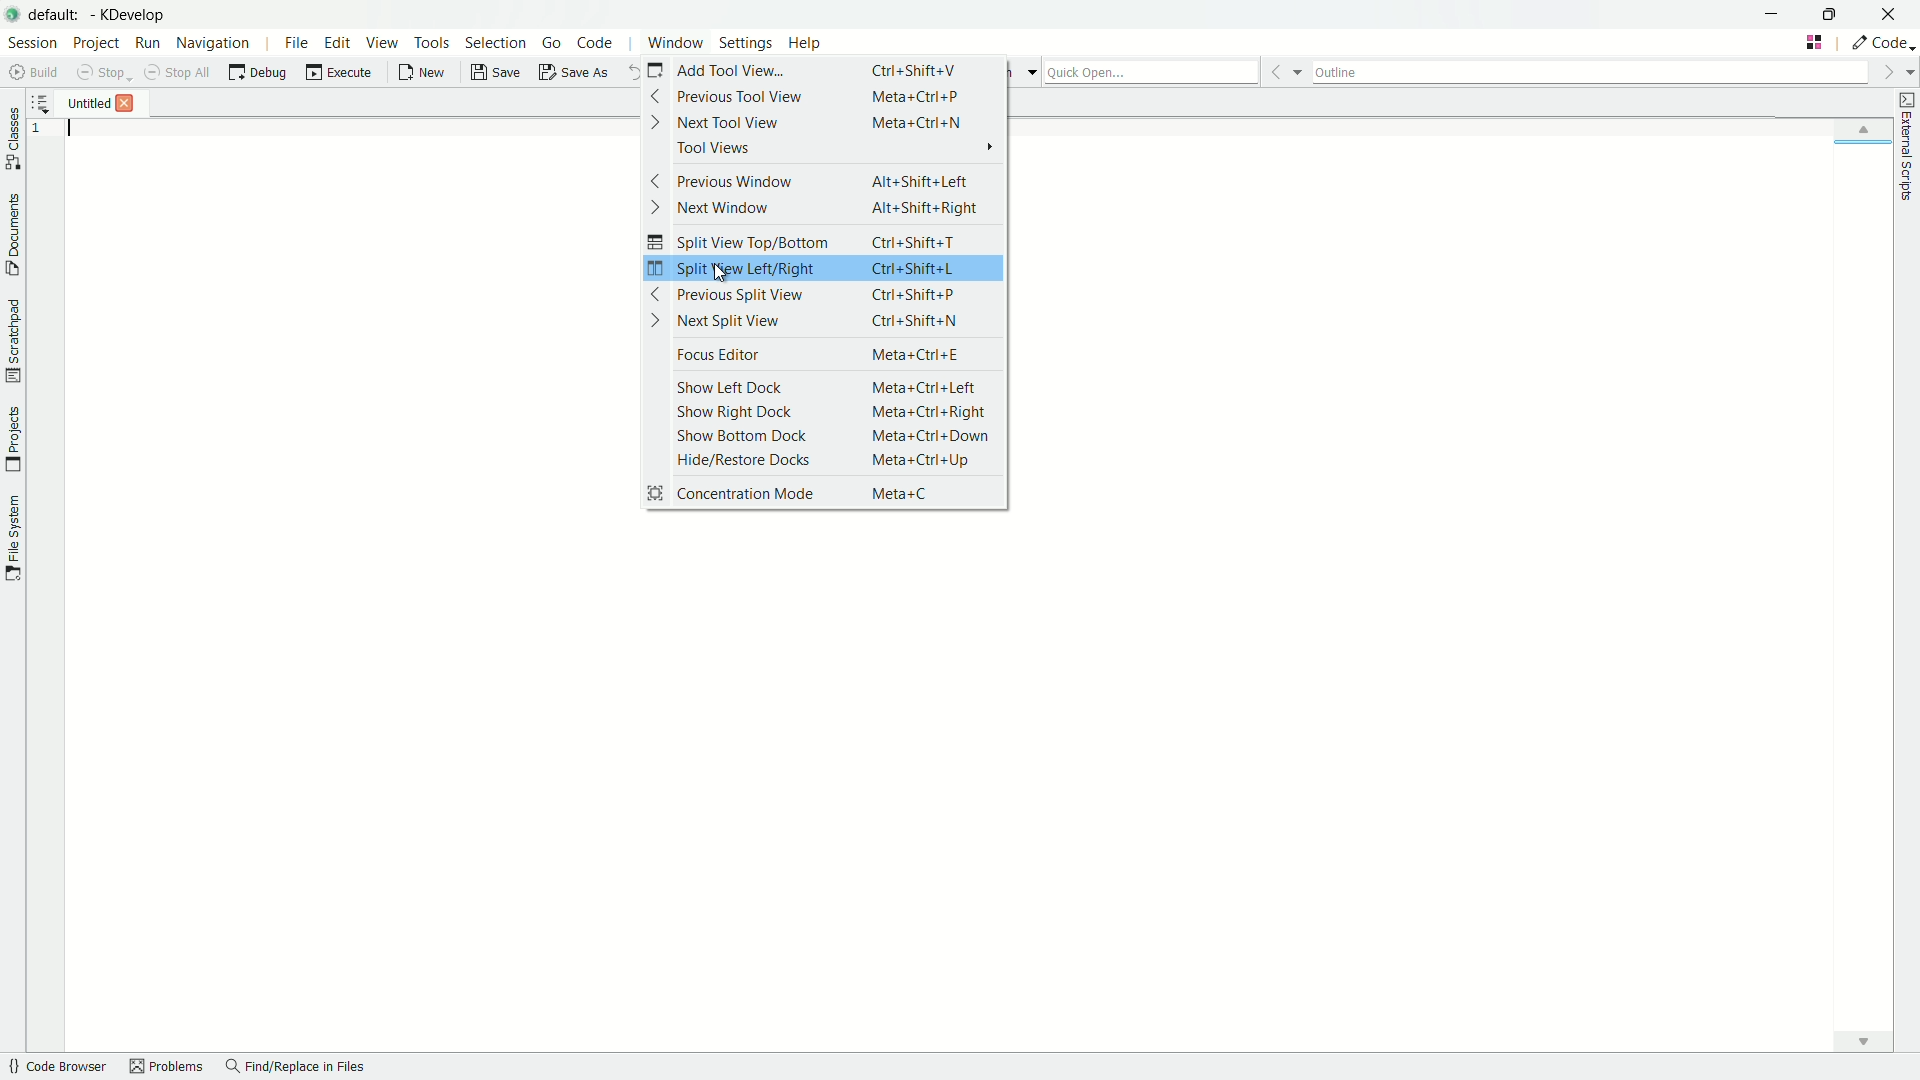 The width and height of the screenshot is (1920, 1080). What do you see at coordinates (178, 73) in the screenshot?
I see `stop all` at bounding box center [178, 73].